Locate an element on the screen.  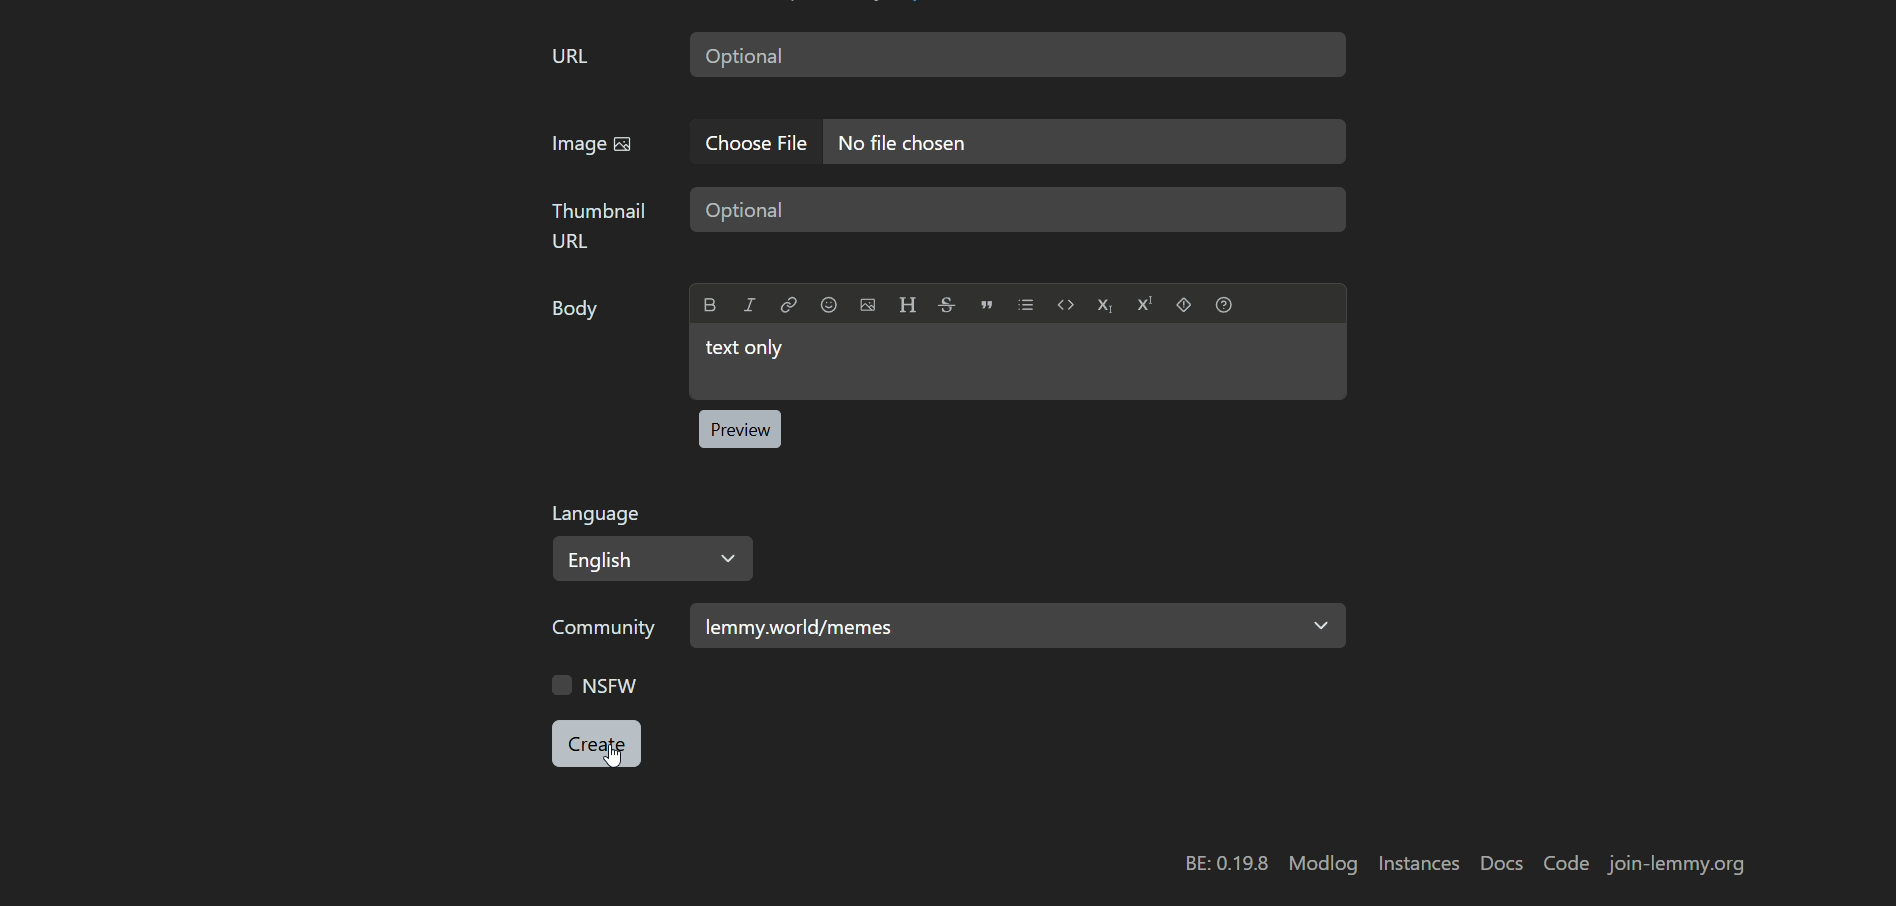
URL is located at coordinates (570, 58).